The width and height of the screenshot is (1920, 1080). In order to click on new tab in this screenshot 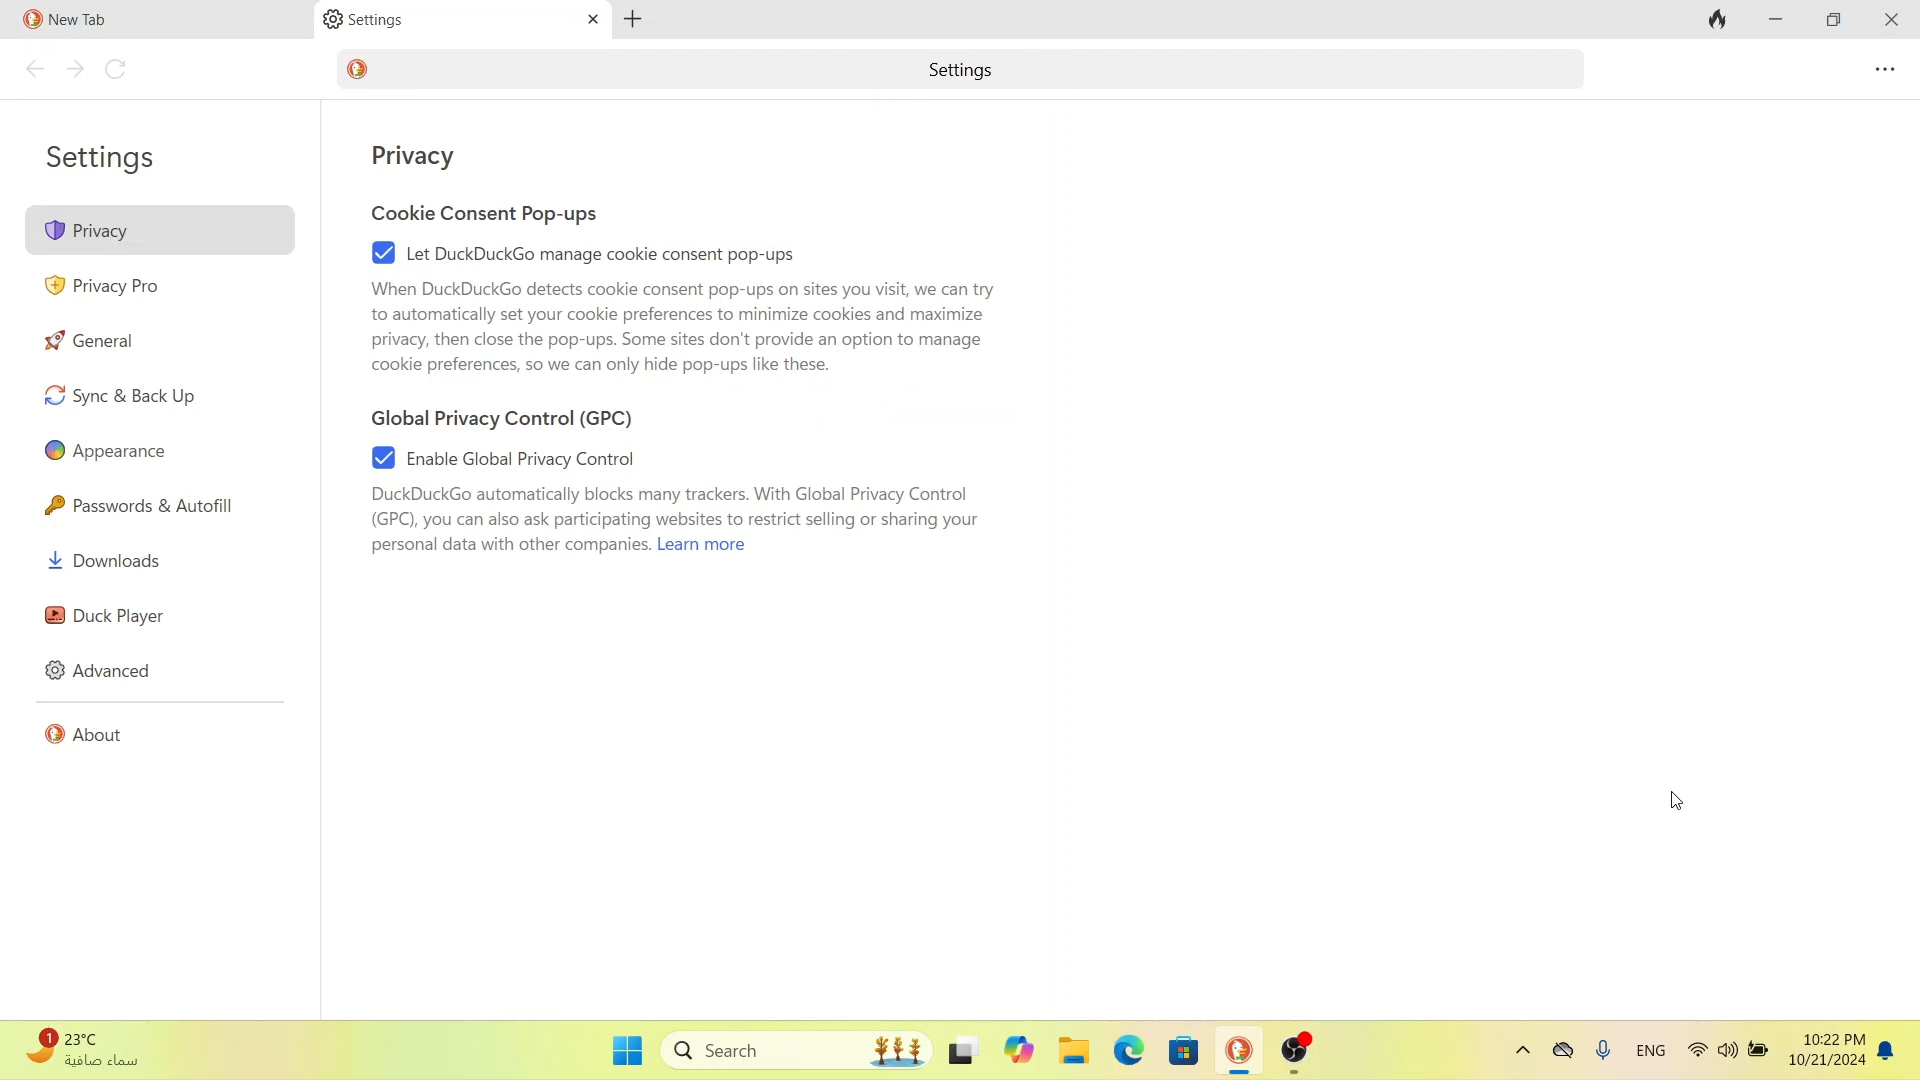, I will do `click(636, 16)`.